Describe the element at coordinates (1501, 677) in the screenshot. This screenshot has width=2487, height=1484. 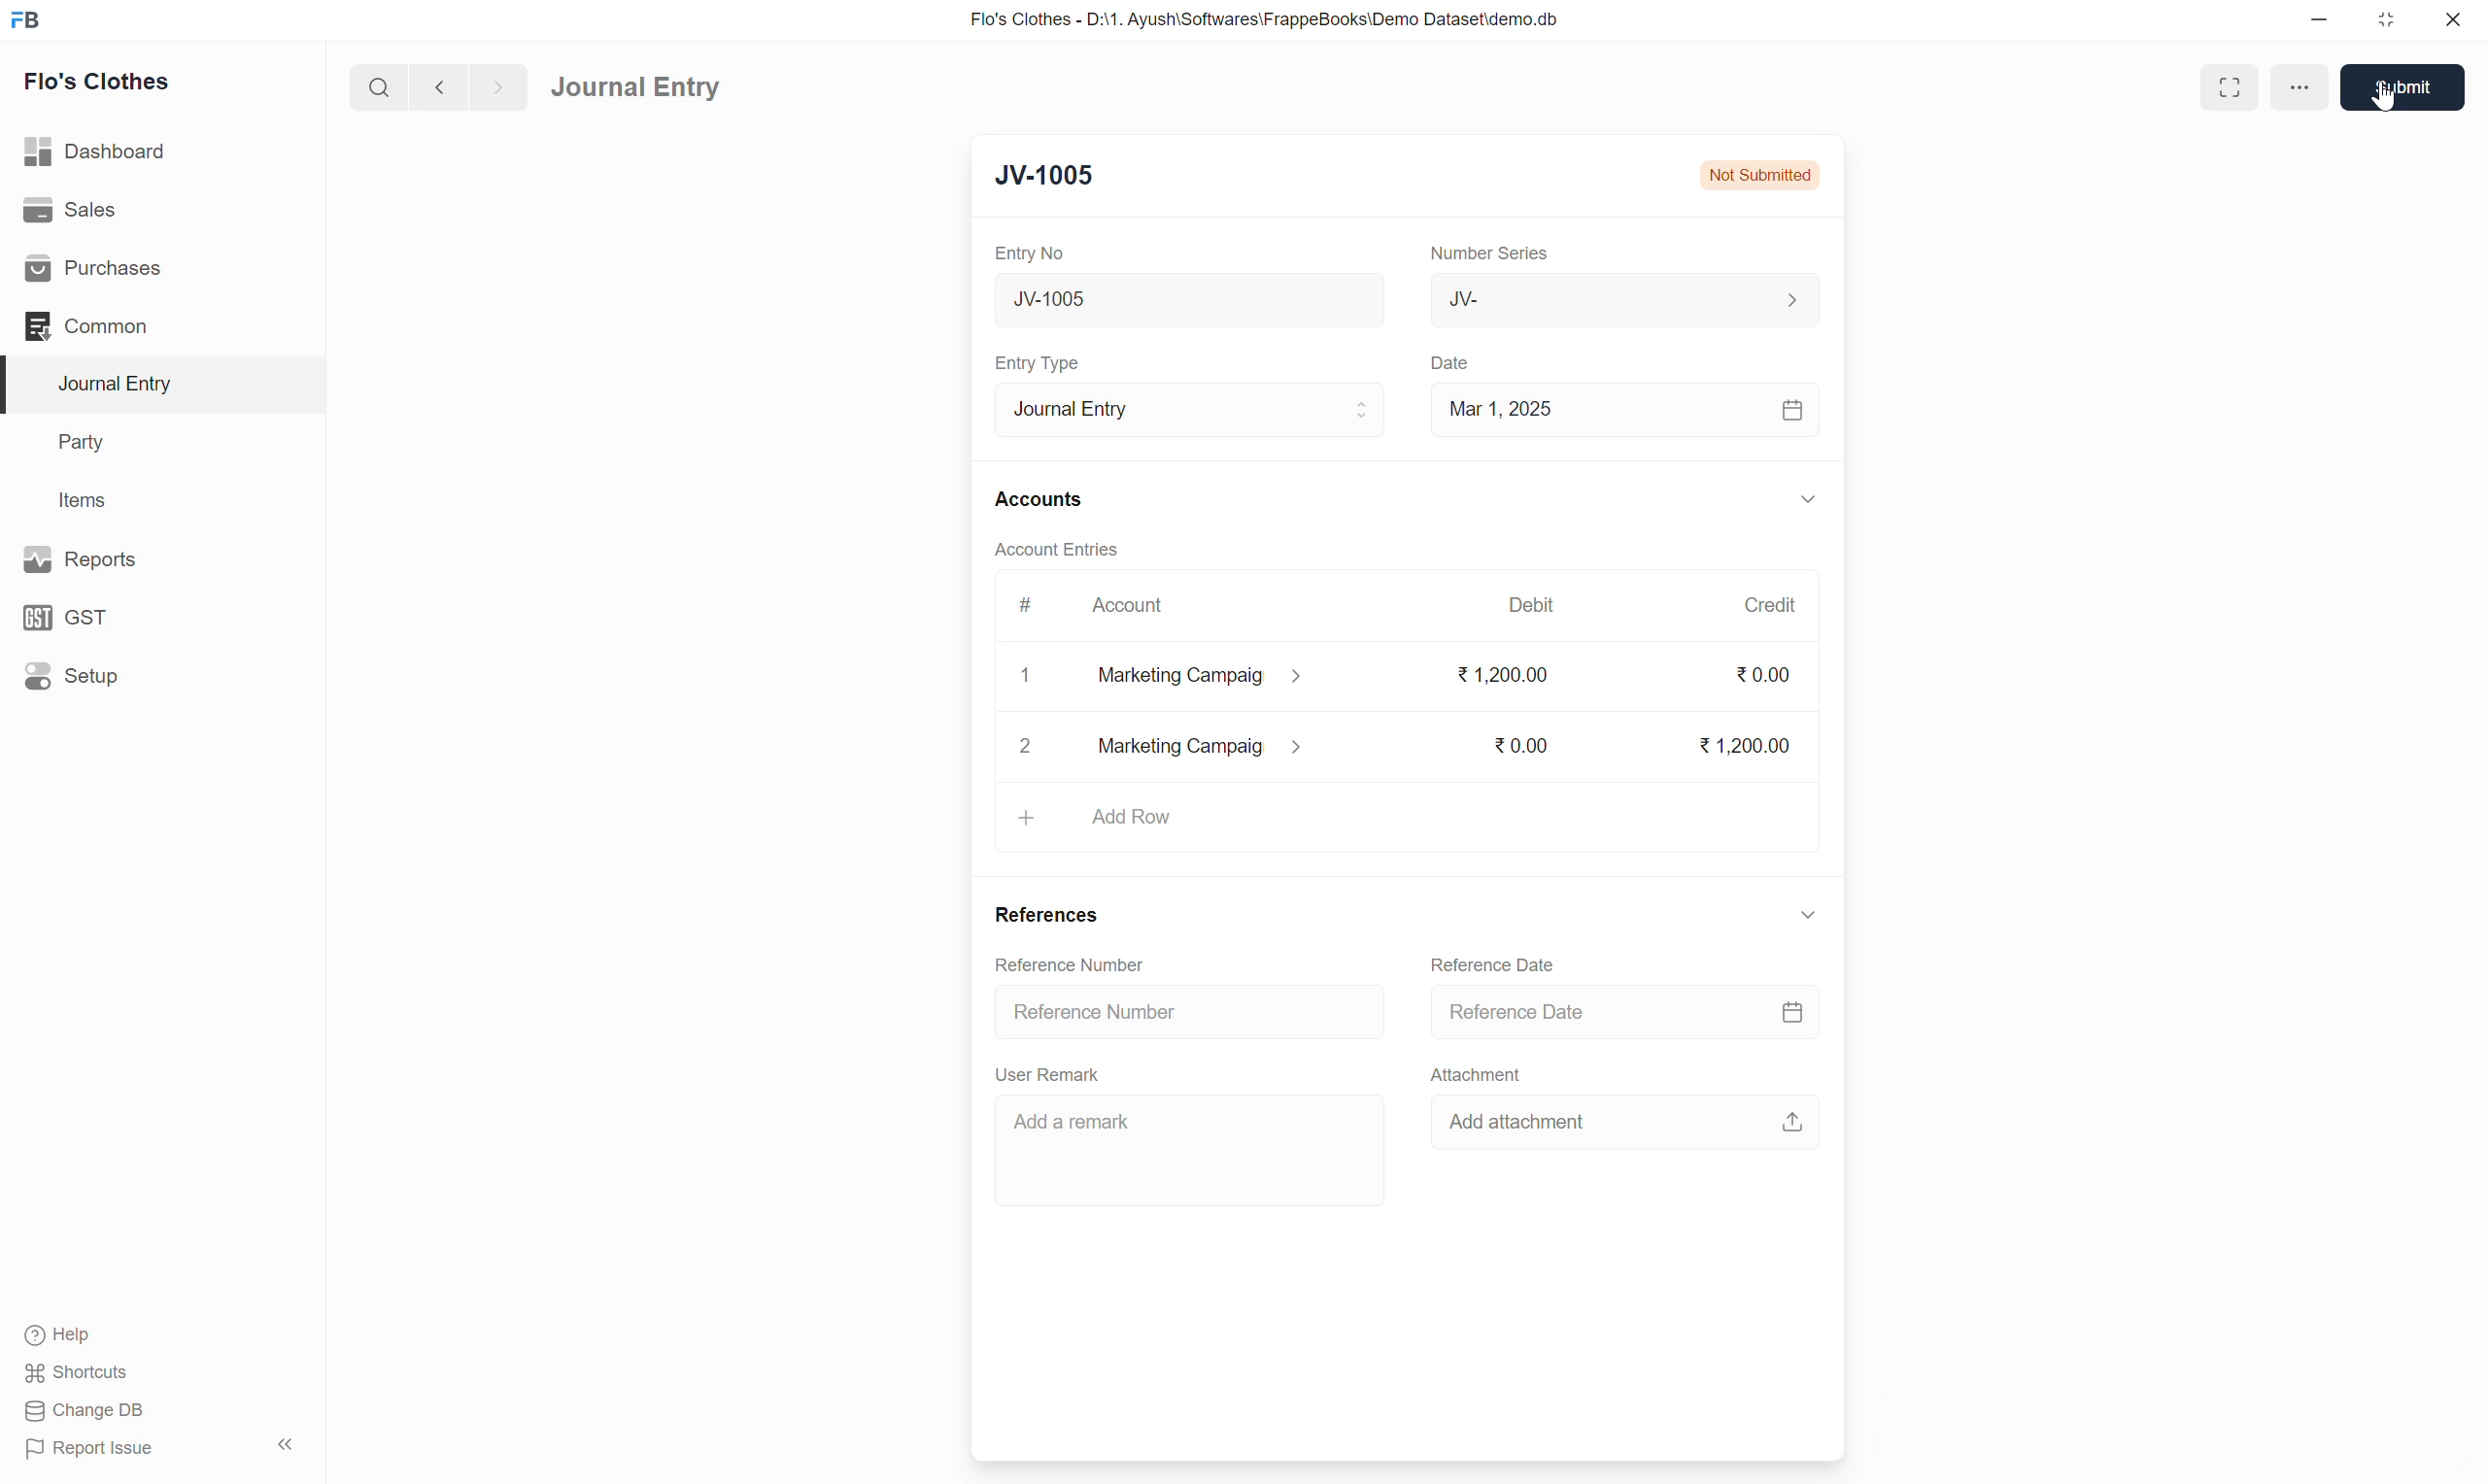
I see `1,200.00` at that location.